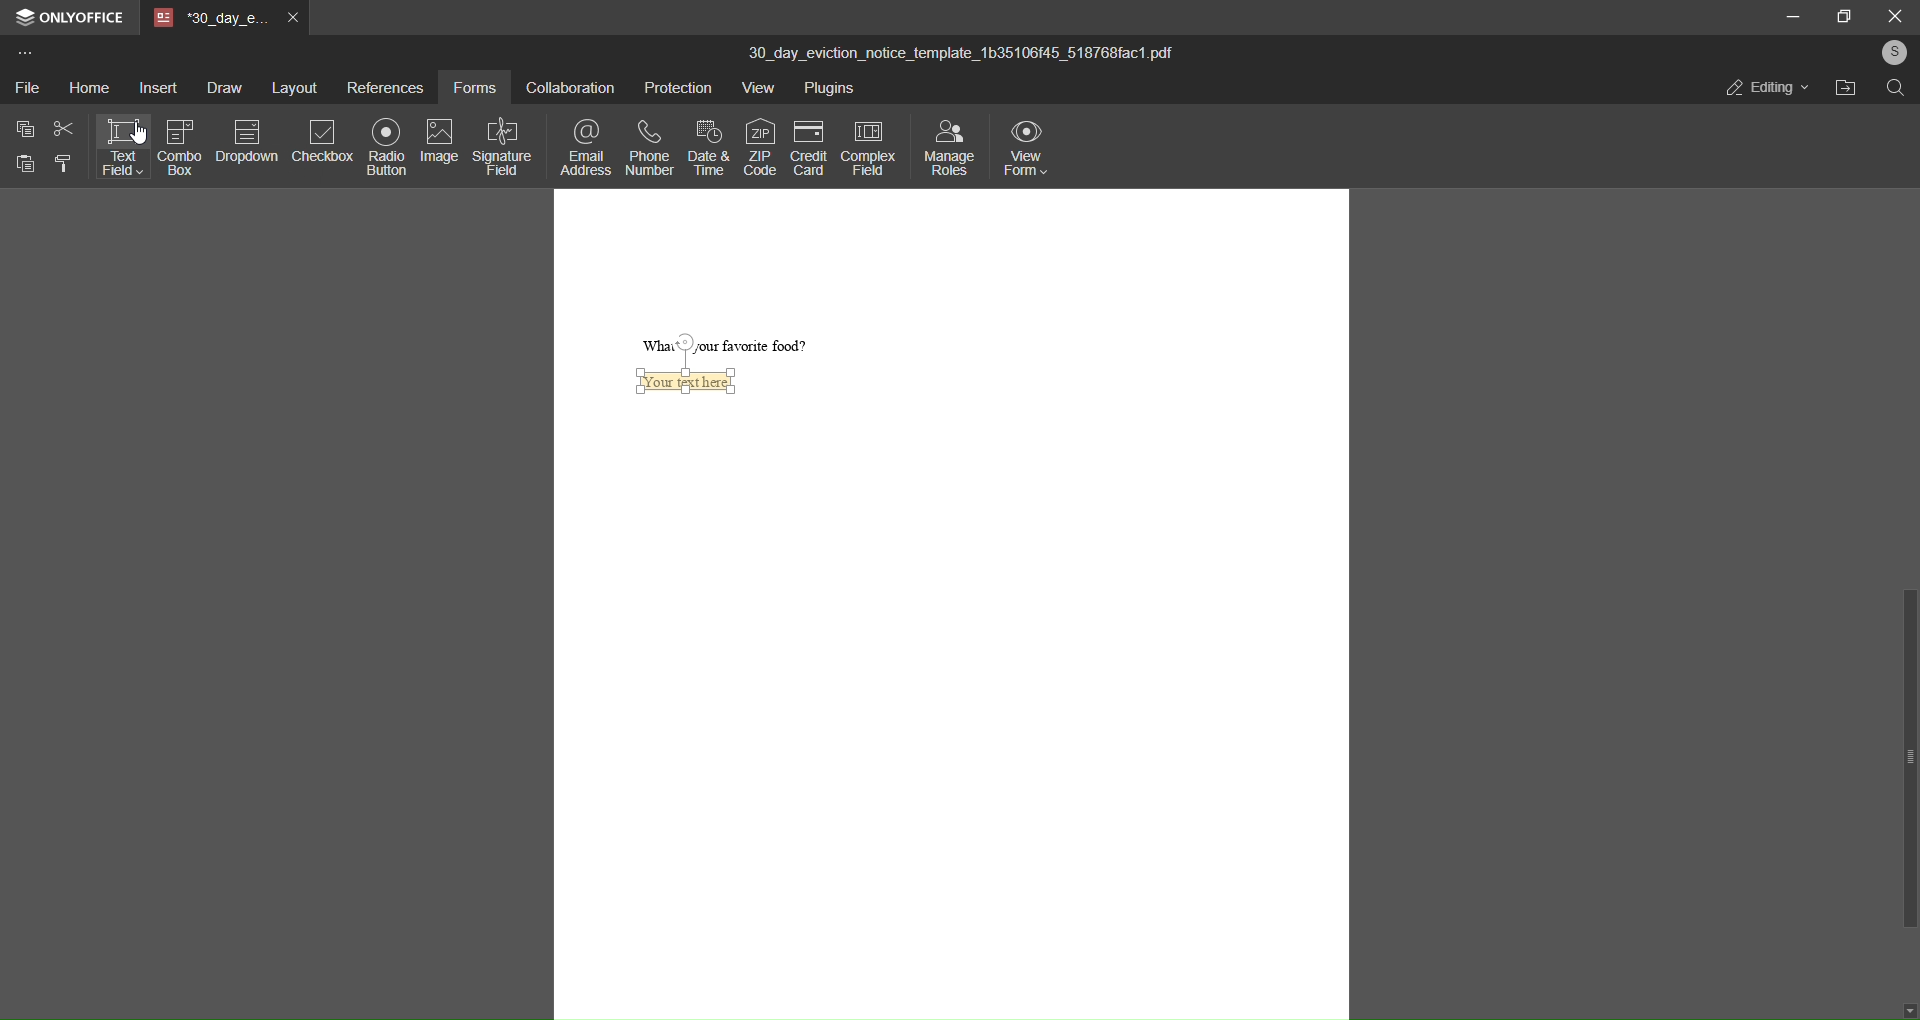 The height and width of the screenshot is (1020, 1920). What do you see at coordinates (382, 88) in the screenshot?
I see `references` at bounding box center [382, 88].